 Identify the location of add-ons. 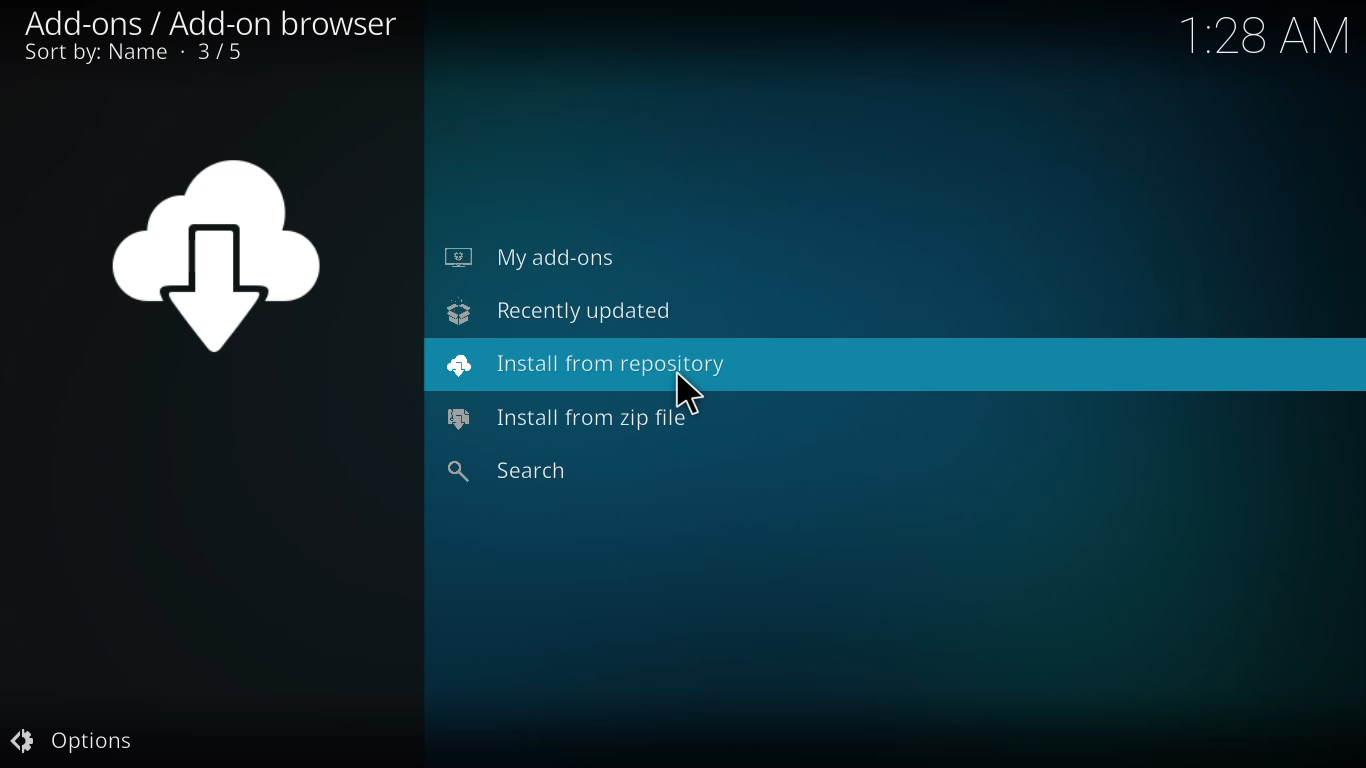
(212, 20).